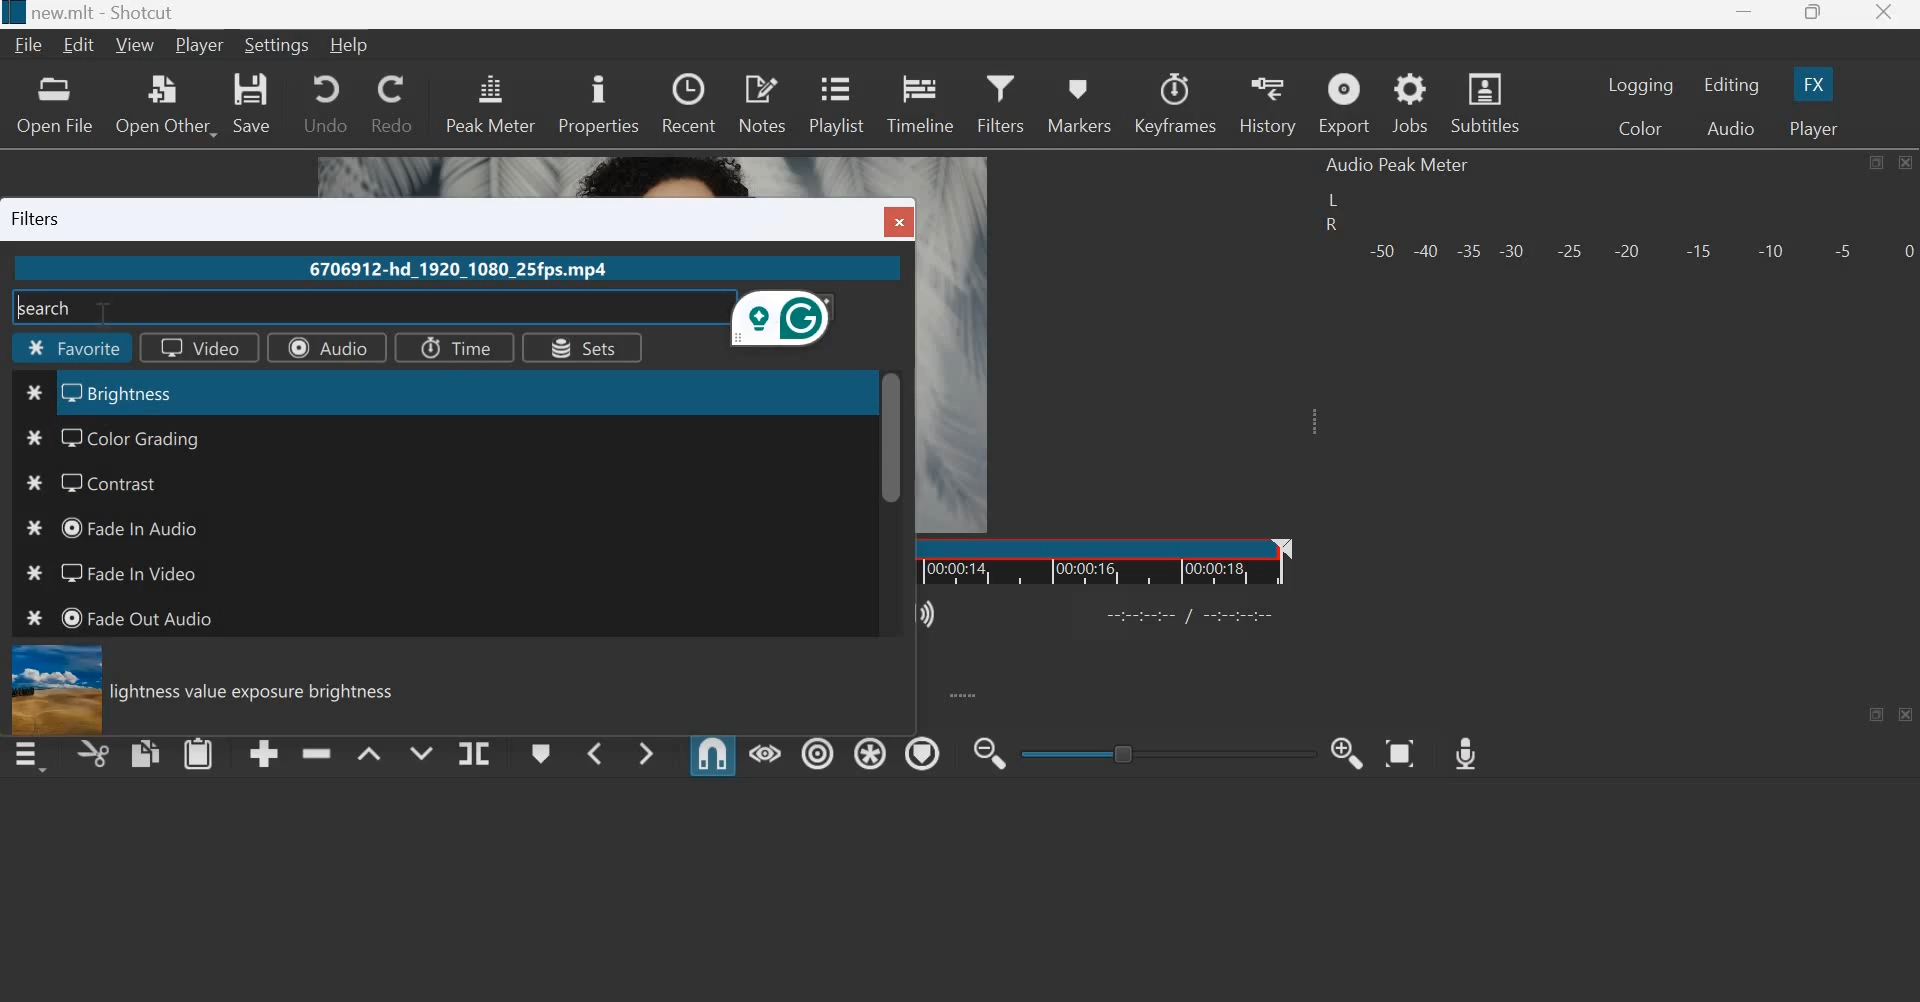  What do you see at coordinates (1488, 101) in the screenshot?
I see `Subtitles` at bounding box center [1488, 101].